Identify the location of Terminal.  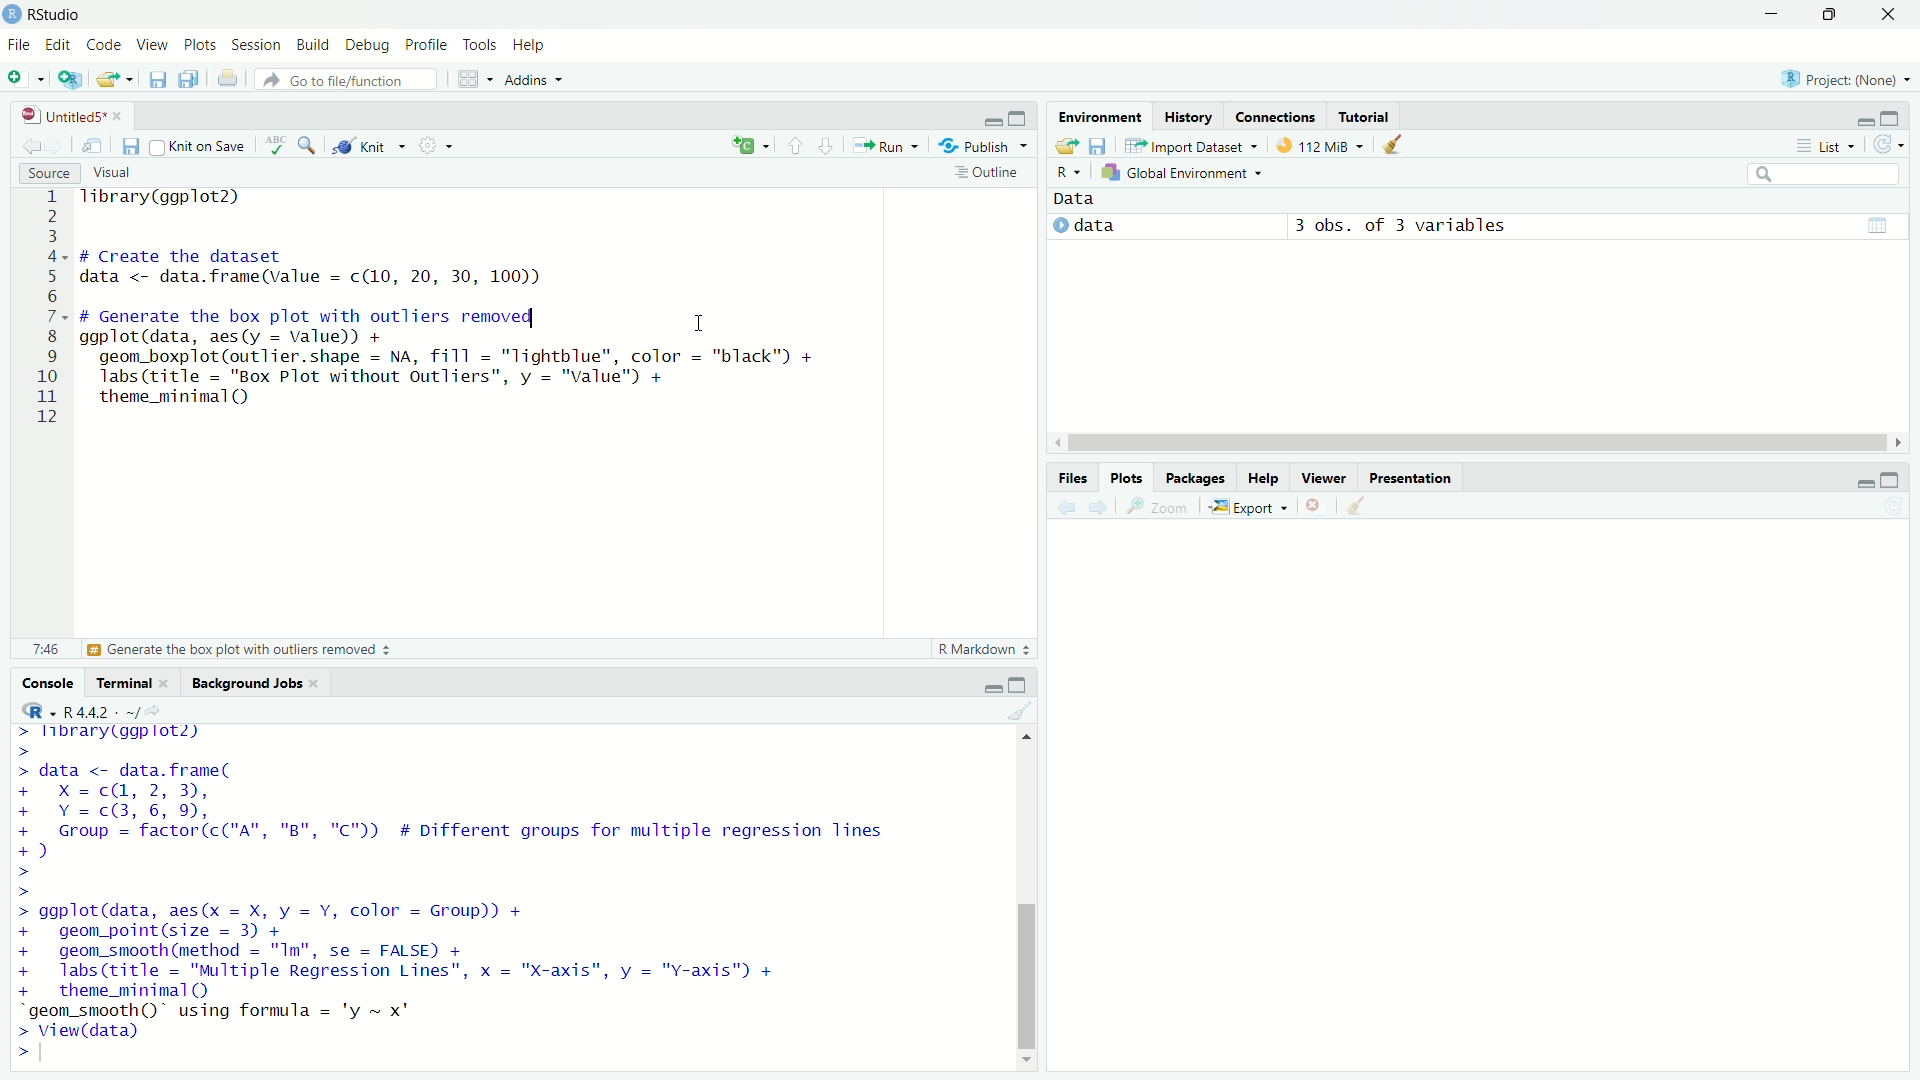
(126, 684).